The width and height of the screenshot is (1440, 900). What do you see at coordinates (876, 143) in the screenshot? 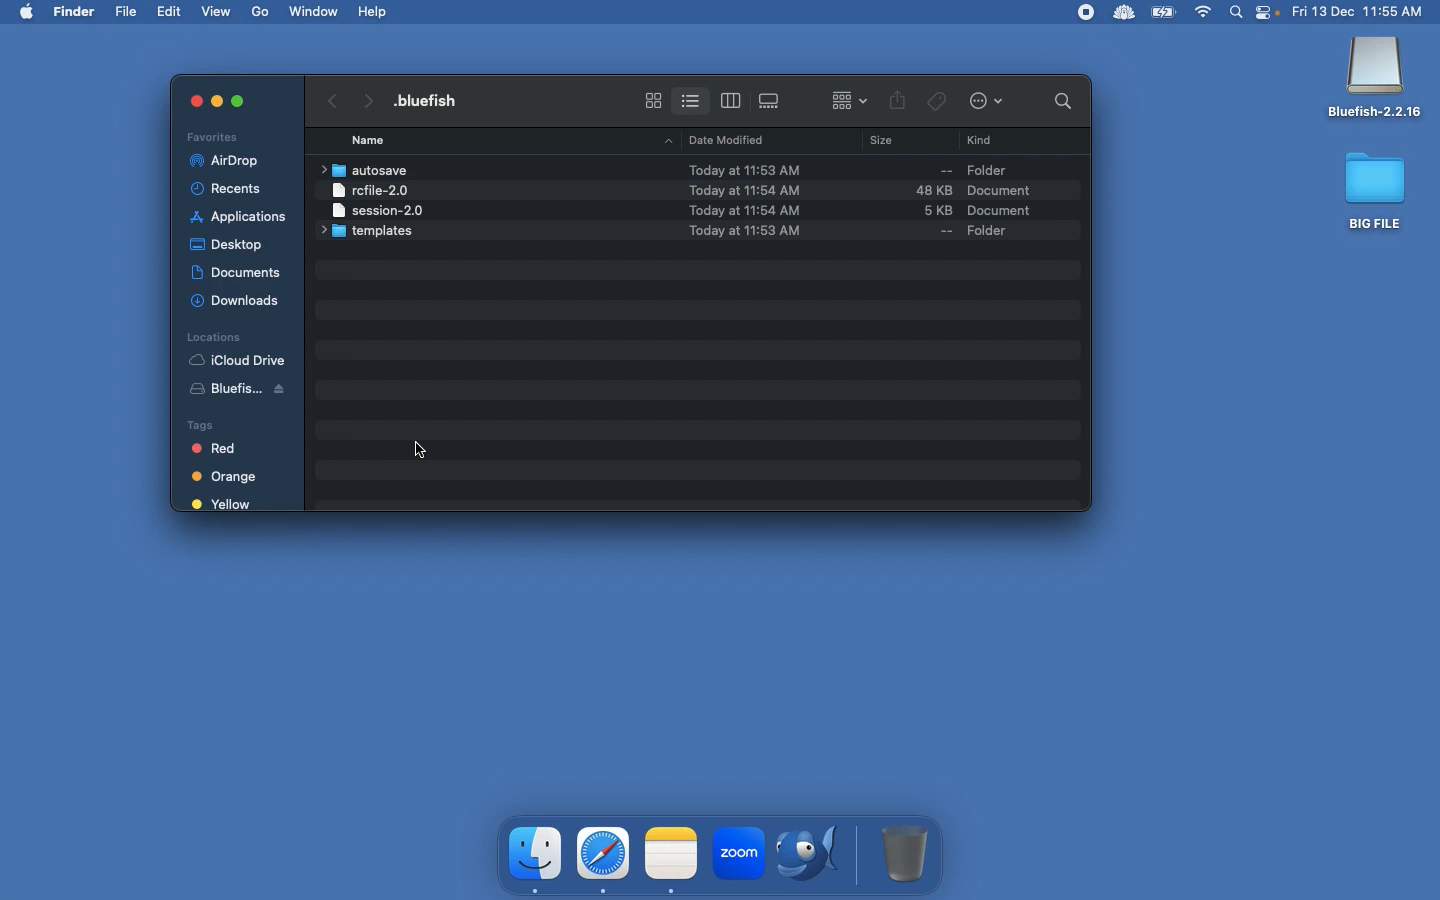
I see `size` at bounding box center [876, 143].